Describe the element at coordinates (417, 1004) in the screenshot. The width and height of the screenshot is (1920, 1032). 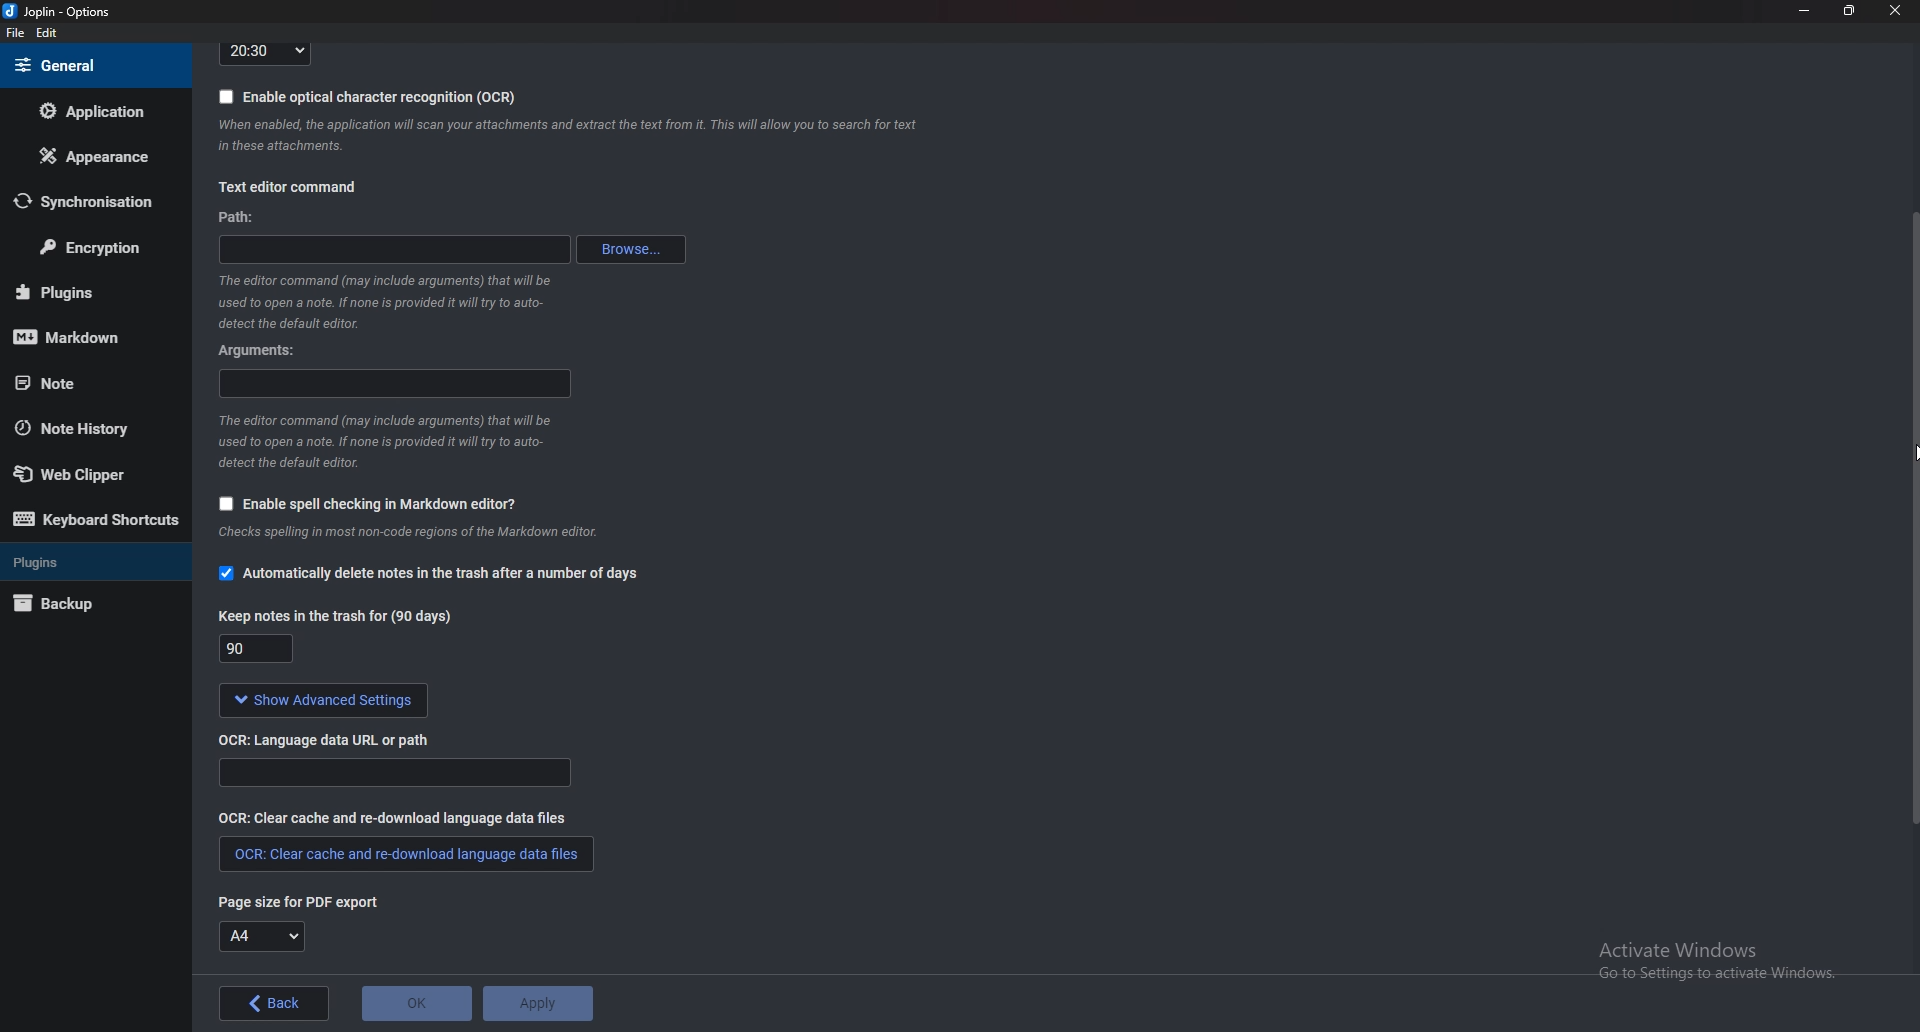
I see `ok` at that location.